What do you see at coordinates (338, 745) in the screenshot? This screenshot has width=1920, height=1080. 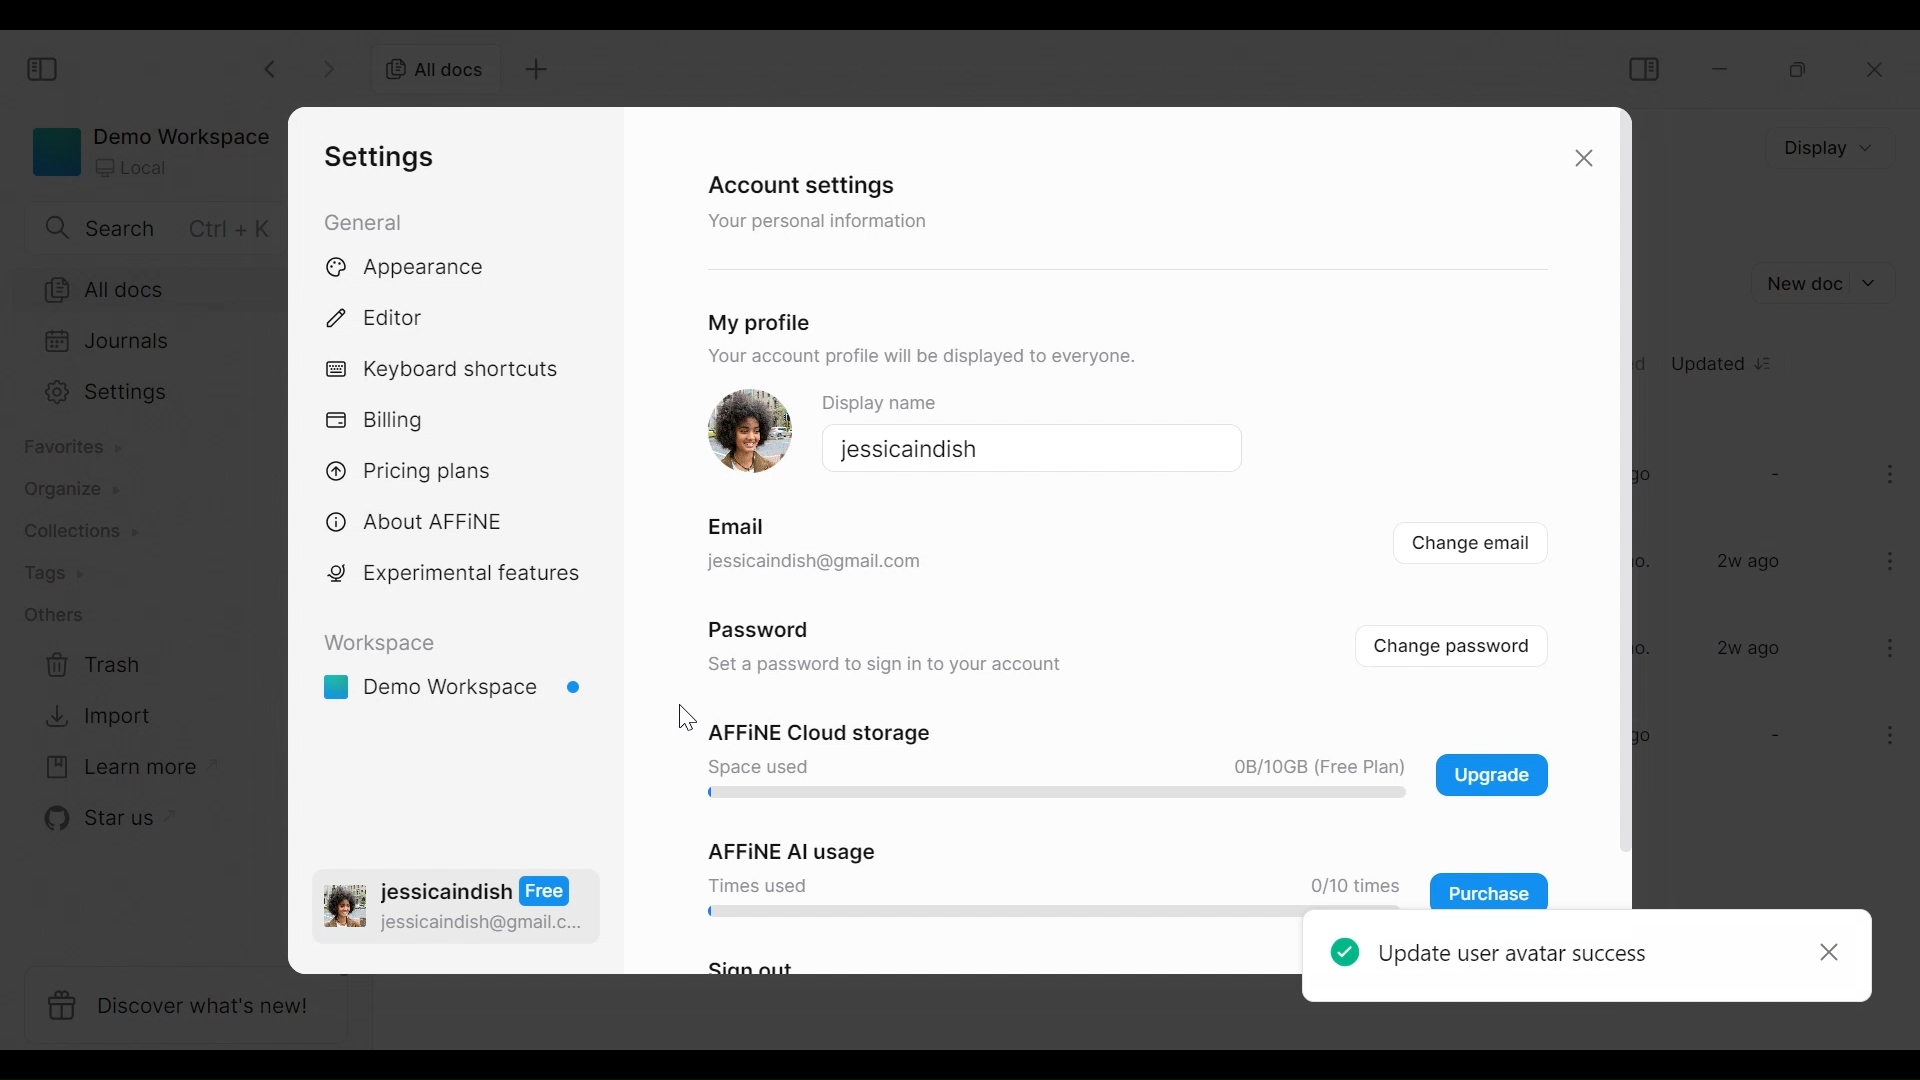 I see `Account` at bounding box center [338, 745].